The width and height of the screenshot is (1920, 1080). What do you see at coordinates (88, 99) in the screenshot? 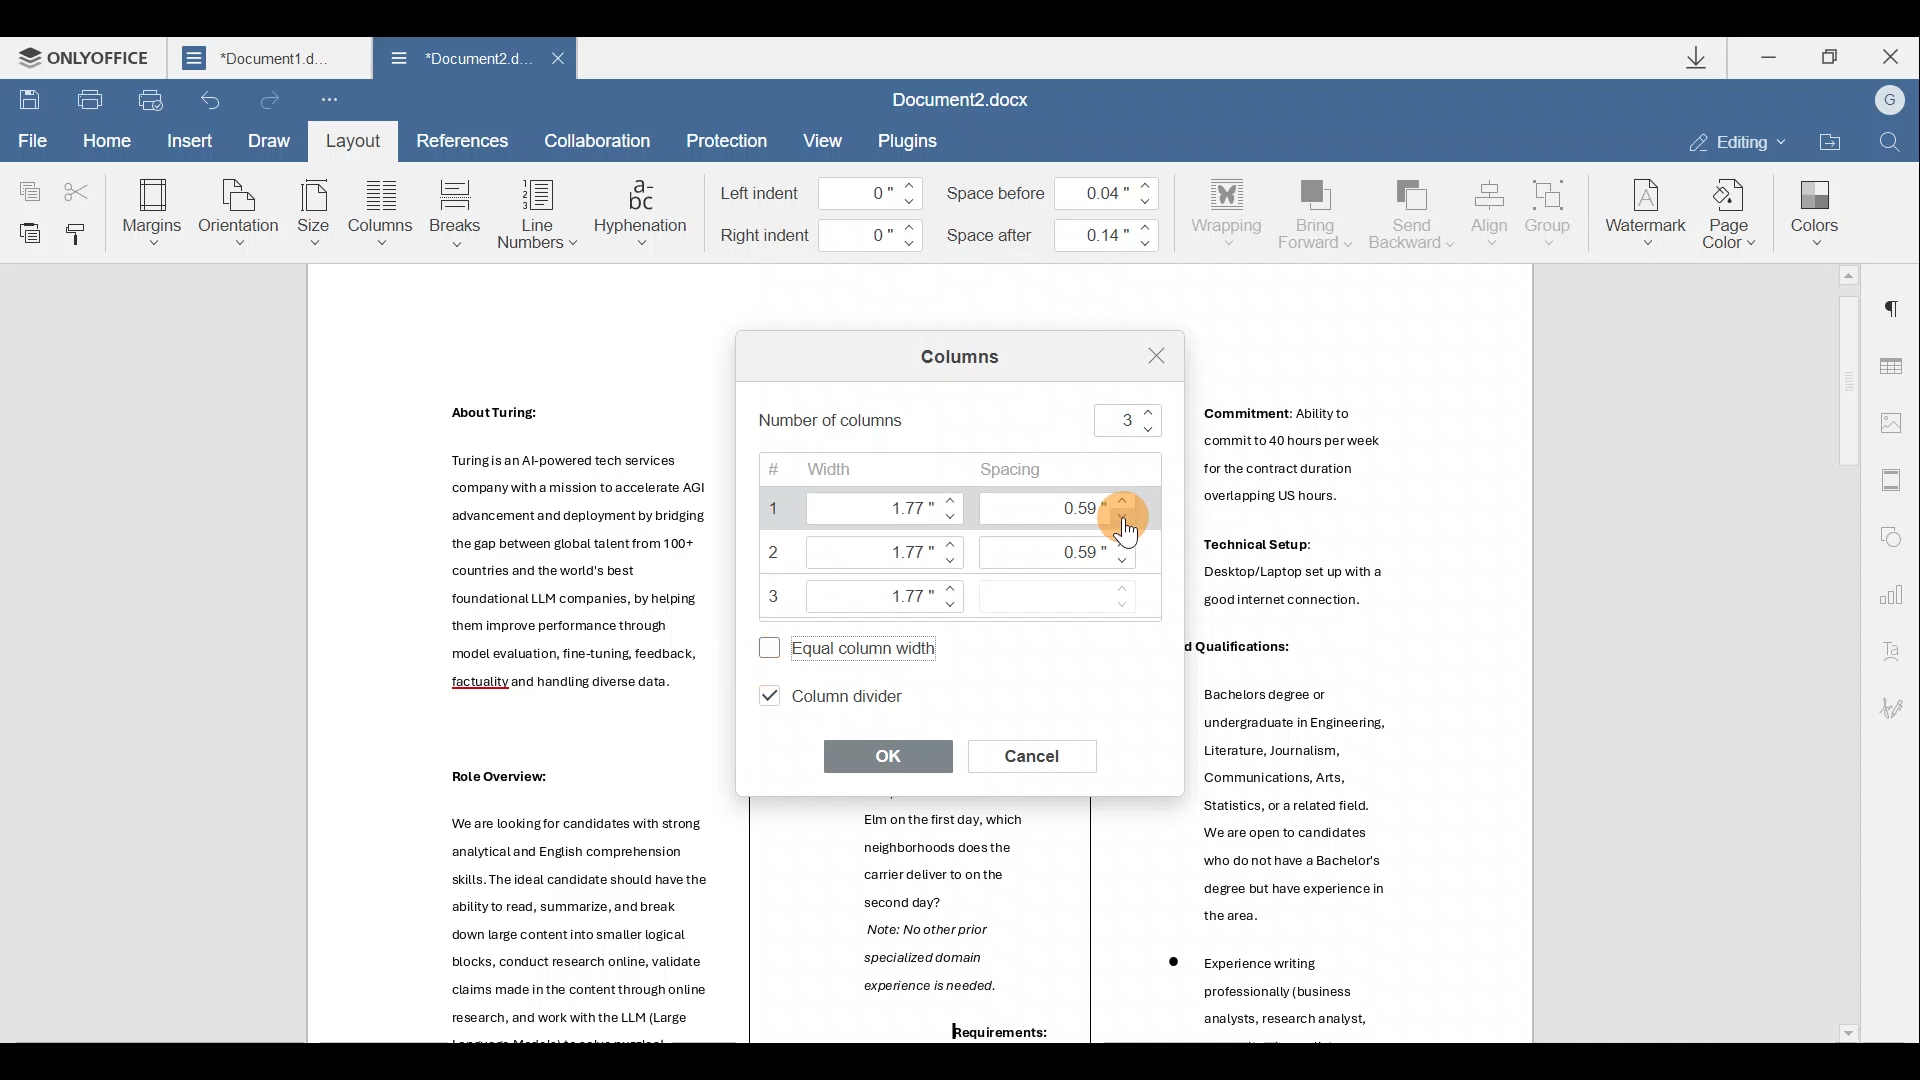
I see `Print file` at bounding box center [88, 99].